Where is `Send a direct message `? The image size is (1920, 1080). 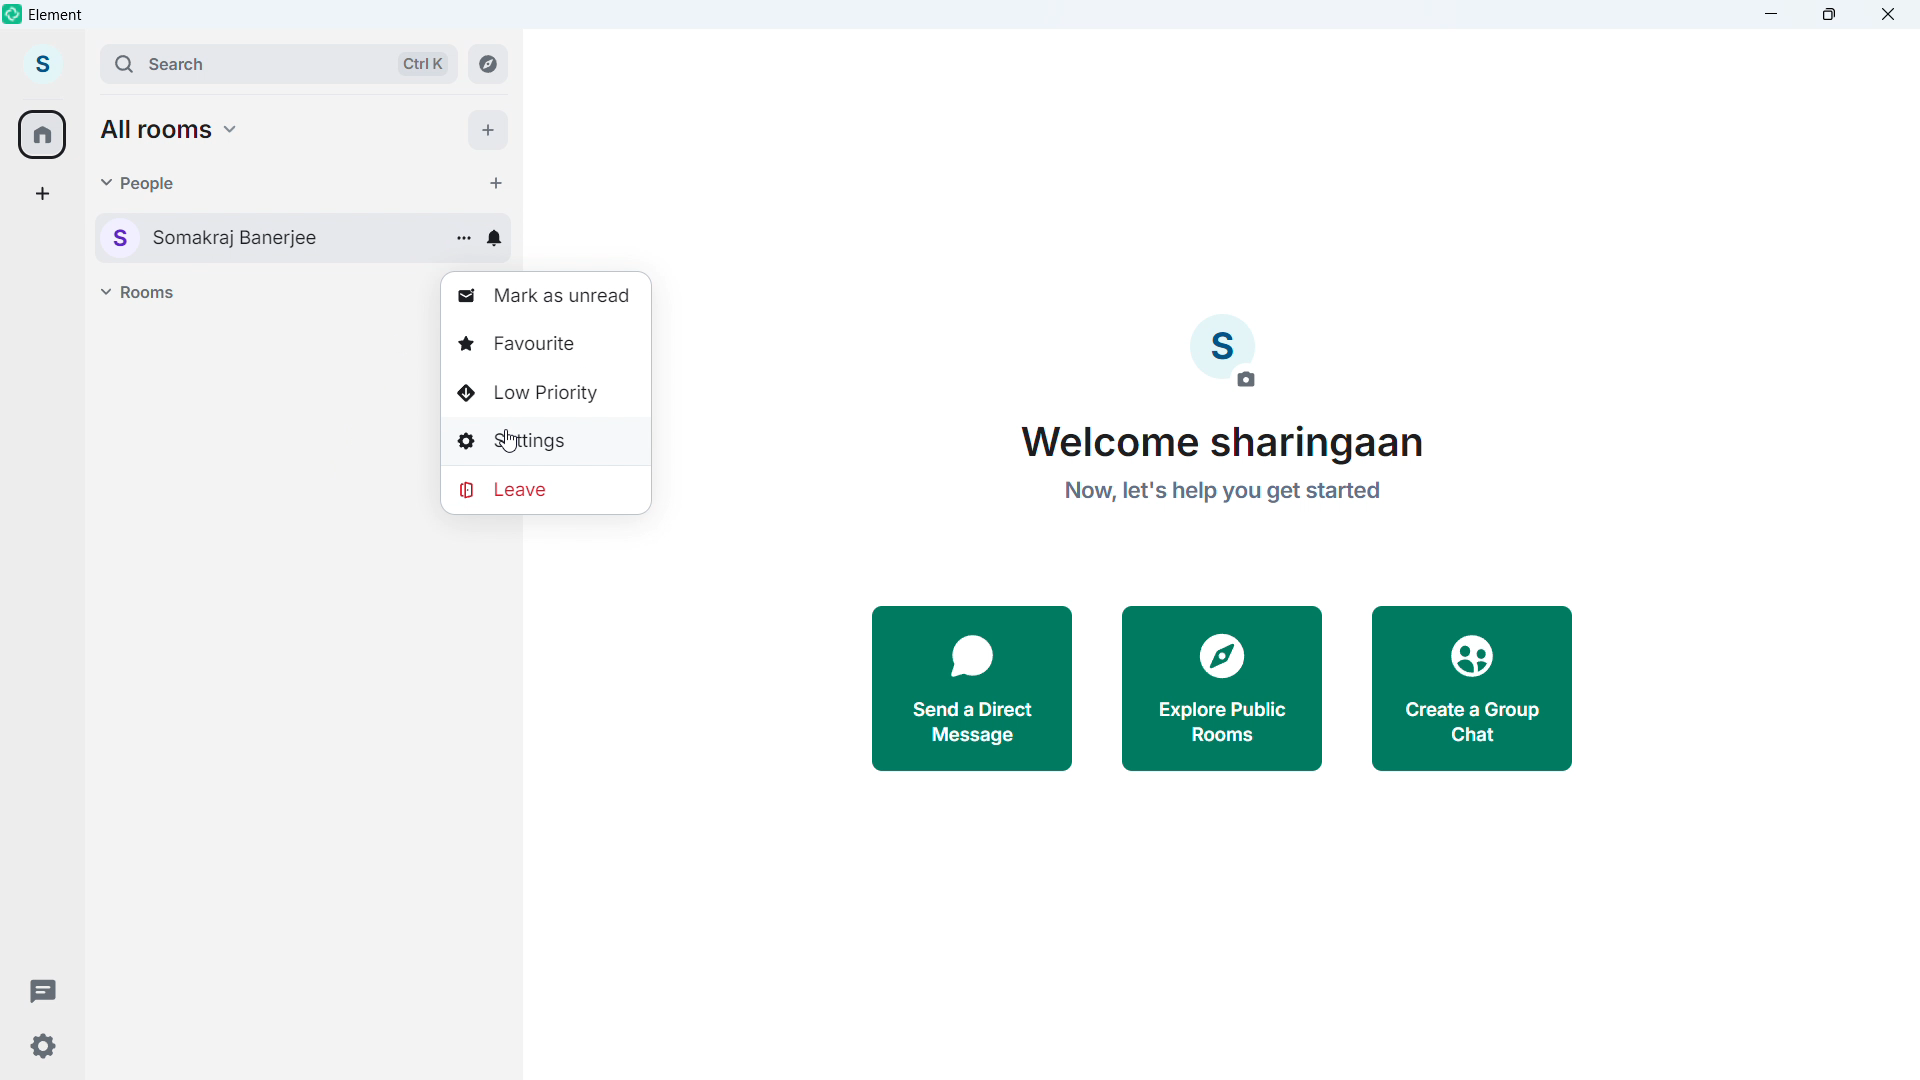 Send a direct message  is located at coordinates (972, 691).